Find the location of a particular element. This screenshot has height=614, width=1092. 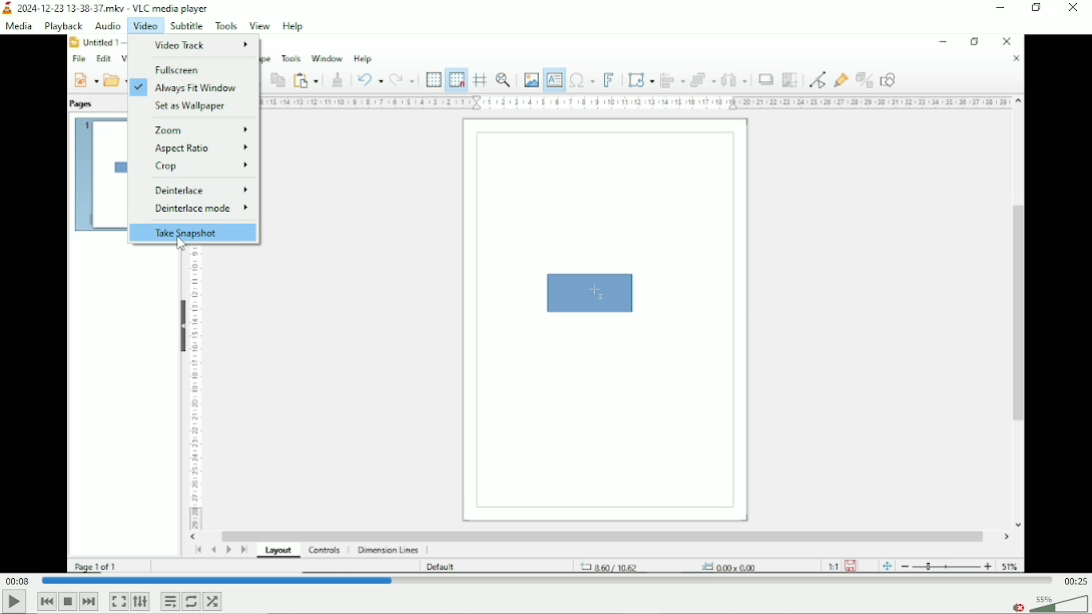

Video track is located at coordinates (201, 45).